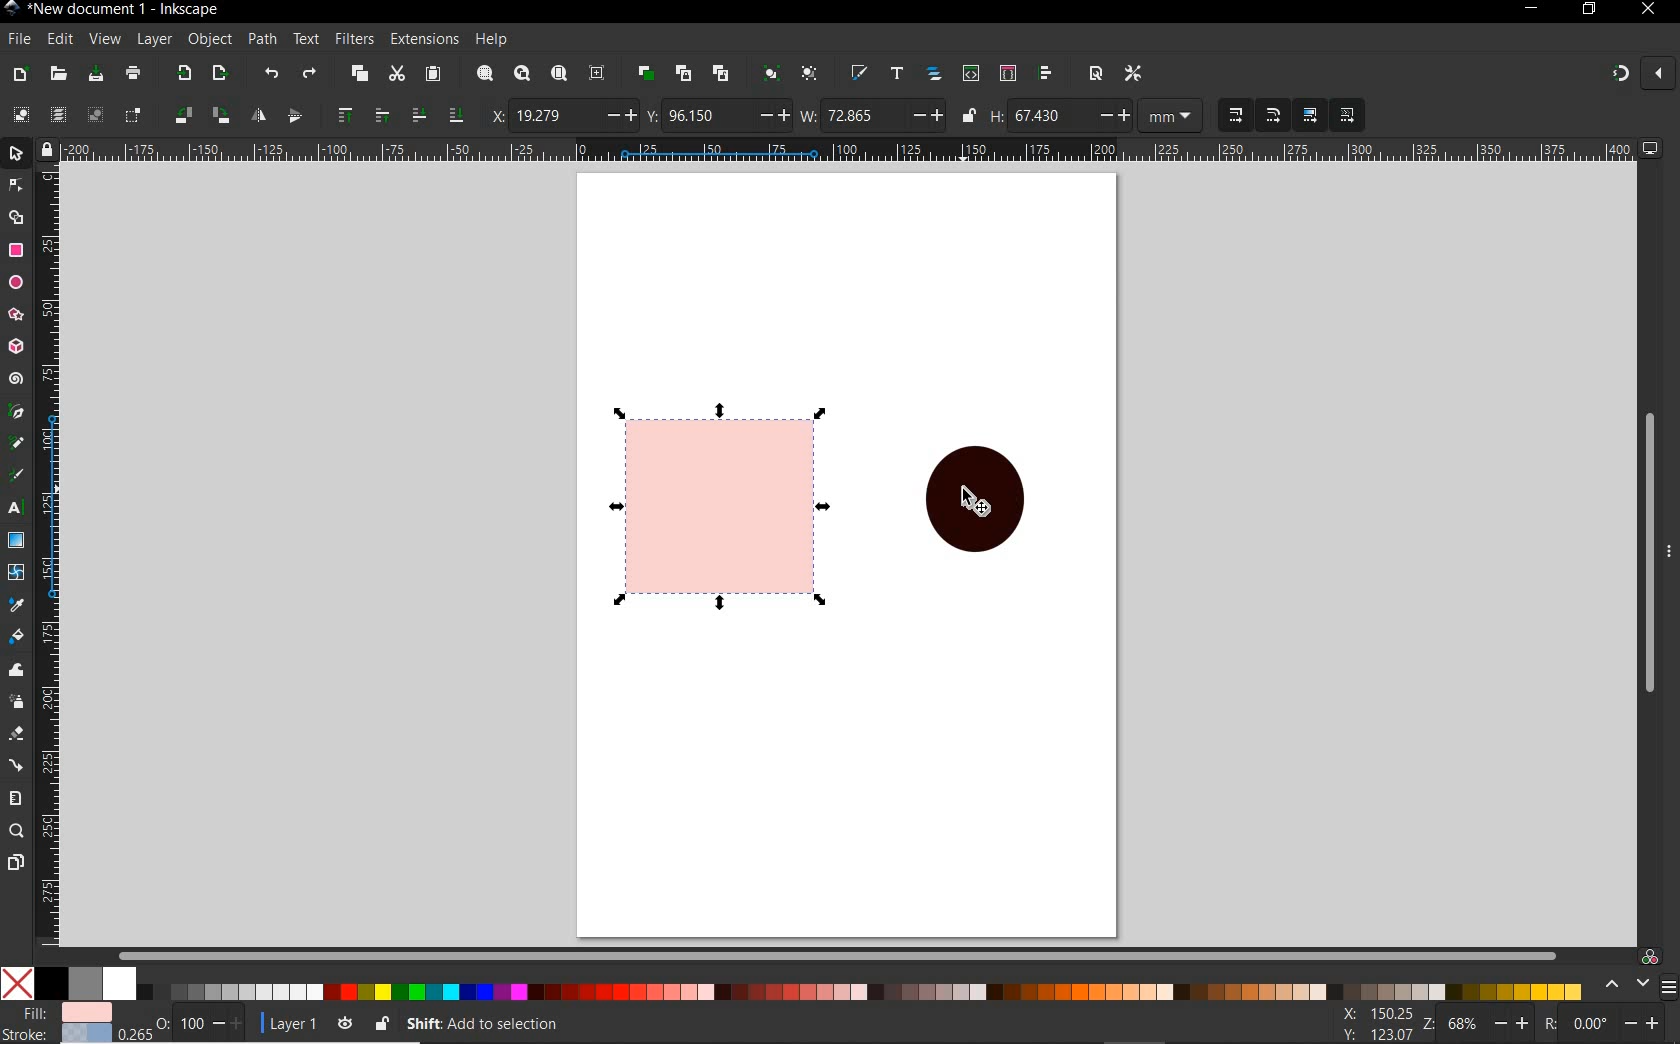 This screenshot has width=1680, height=1044. Describe the element at coordinates (433, 74) in the screenshot. I see `paste` at that location.